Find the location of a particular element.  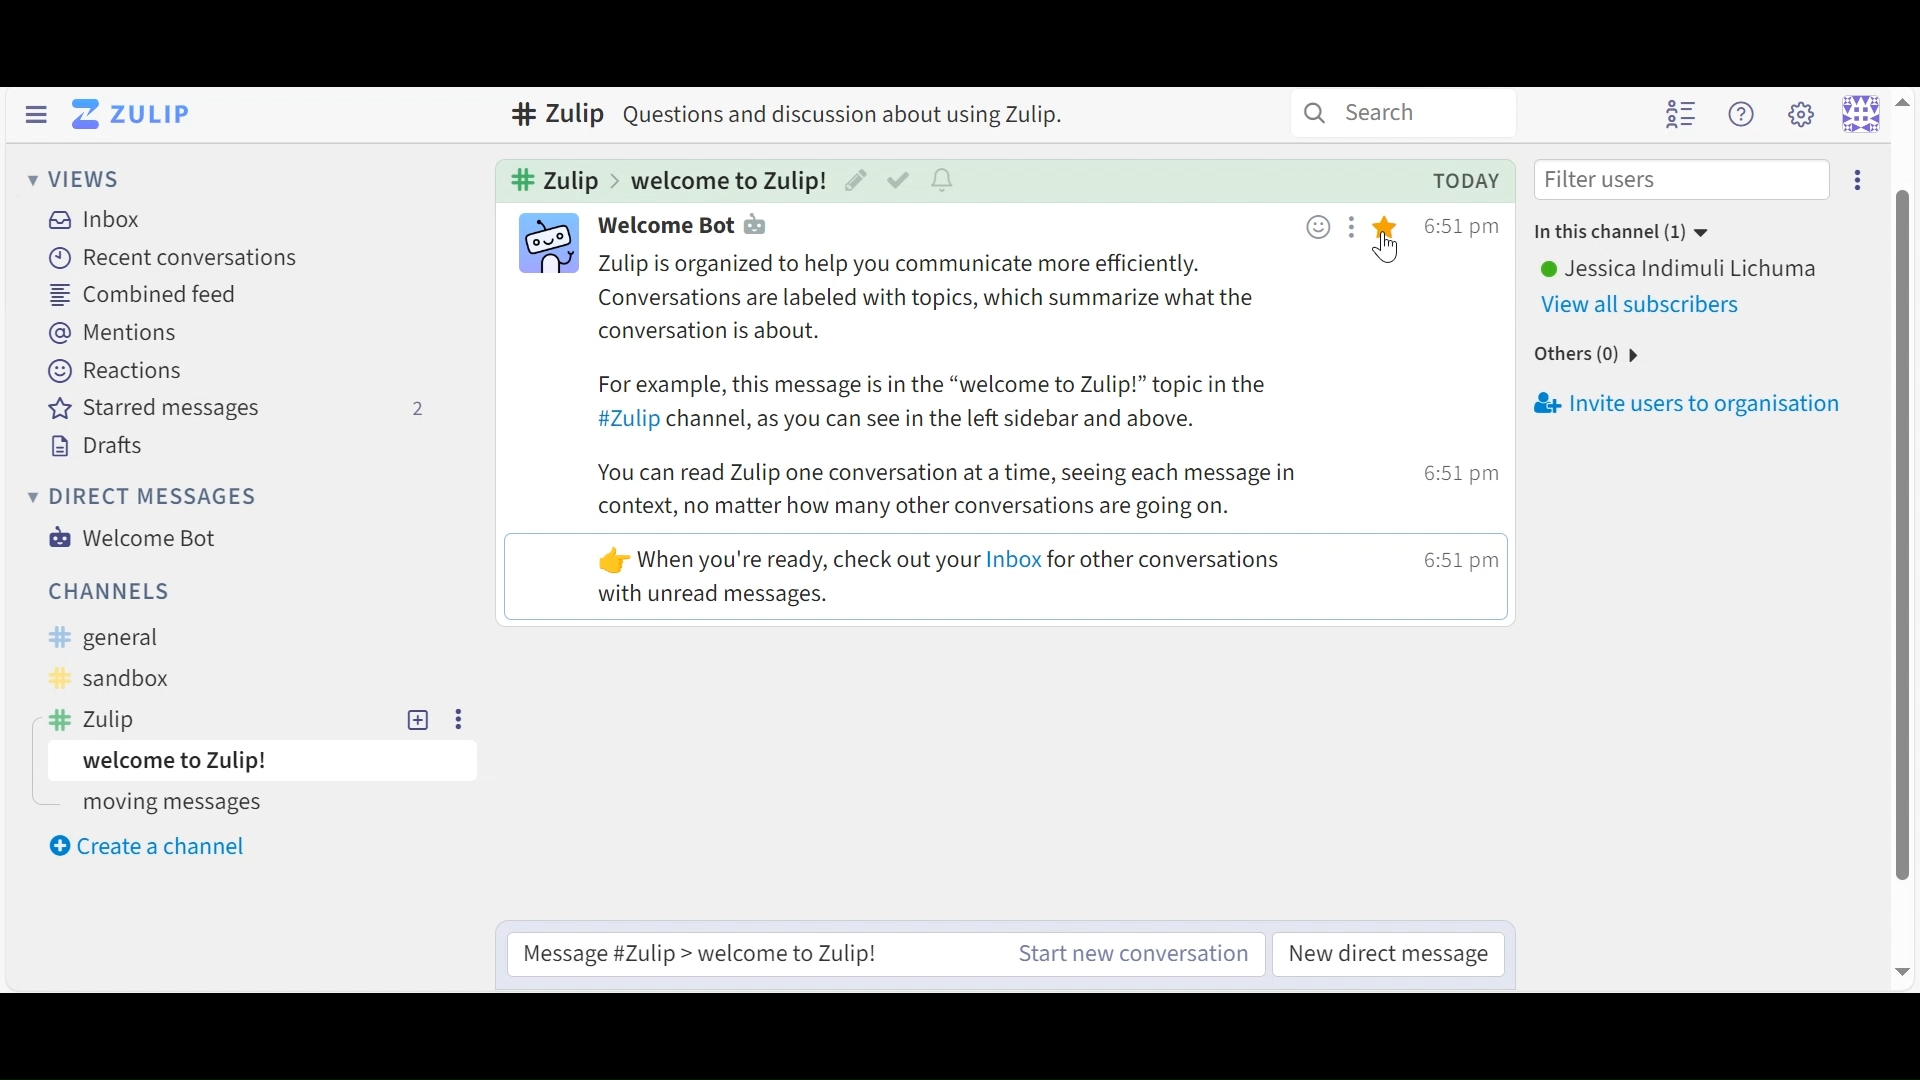

Edit Topic is located at coordinates (859, 178).